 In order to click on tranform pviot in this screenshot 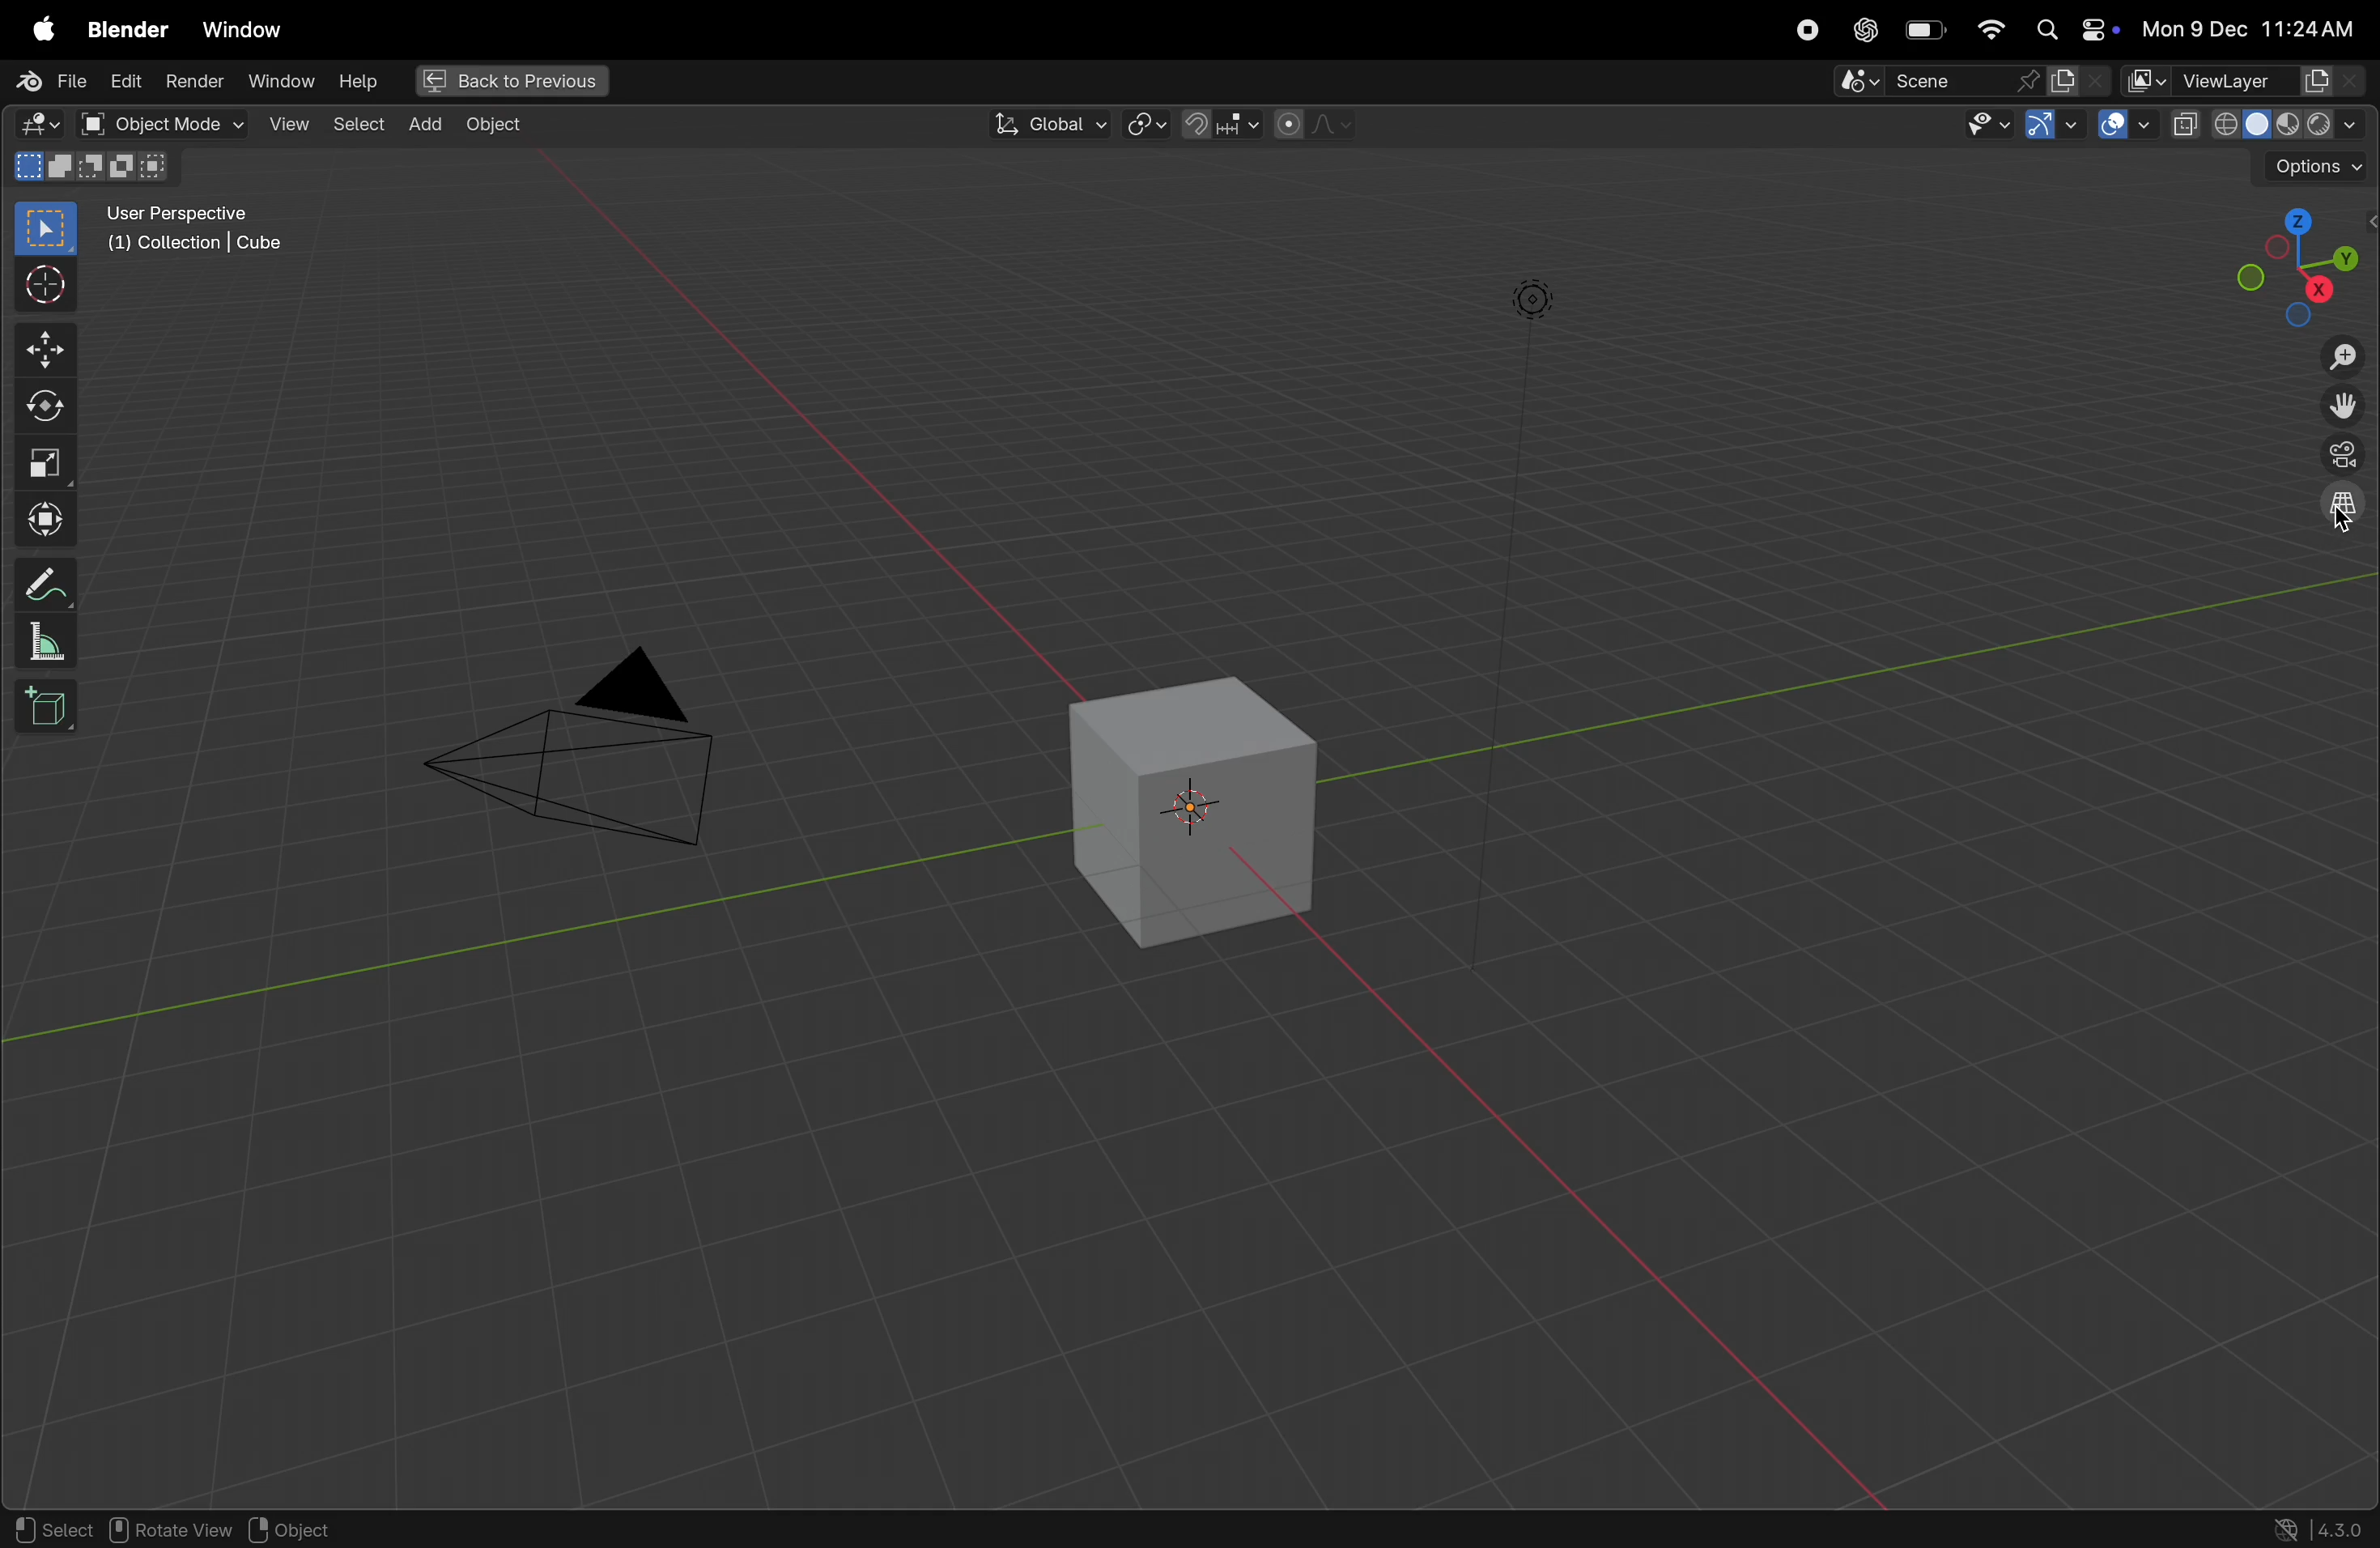, I will do `click(1150, 125)`.